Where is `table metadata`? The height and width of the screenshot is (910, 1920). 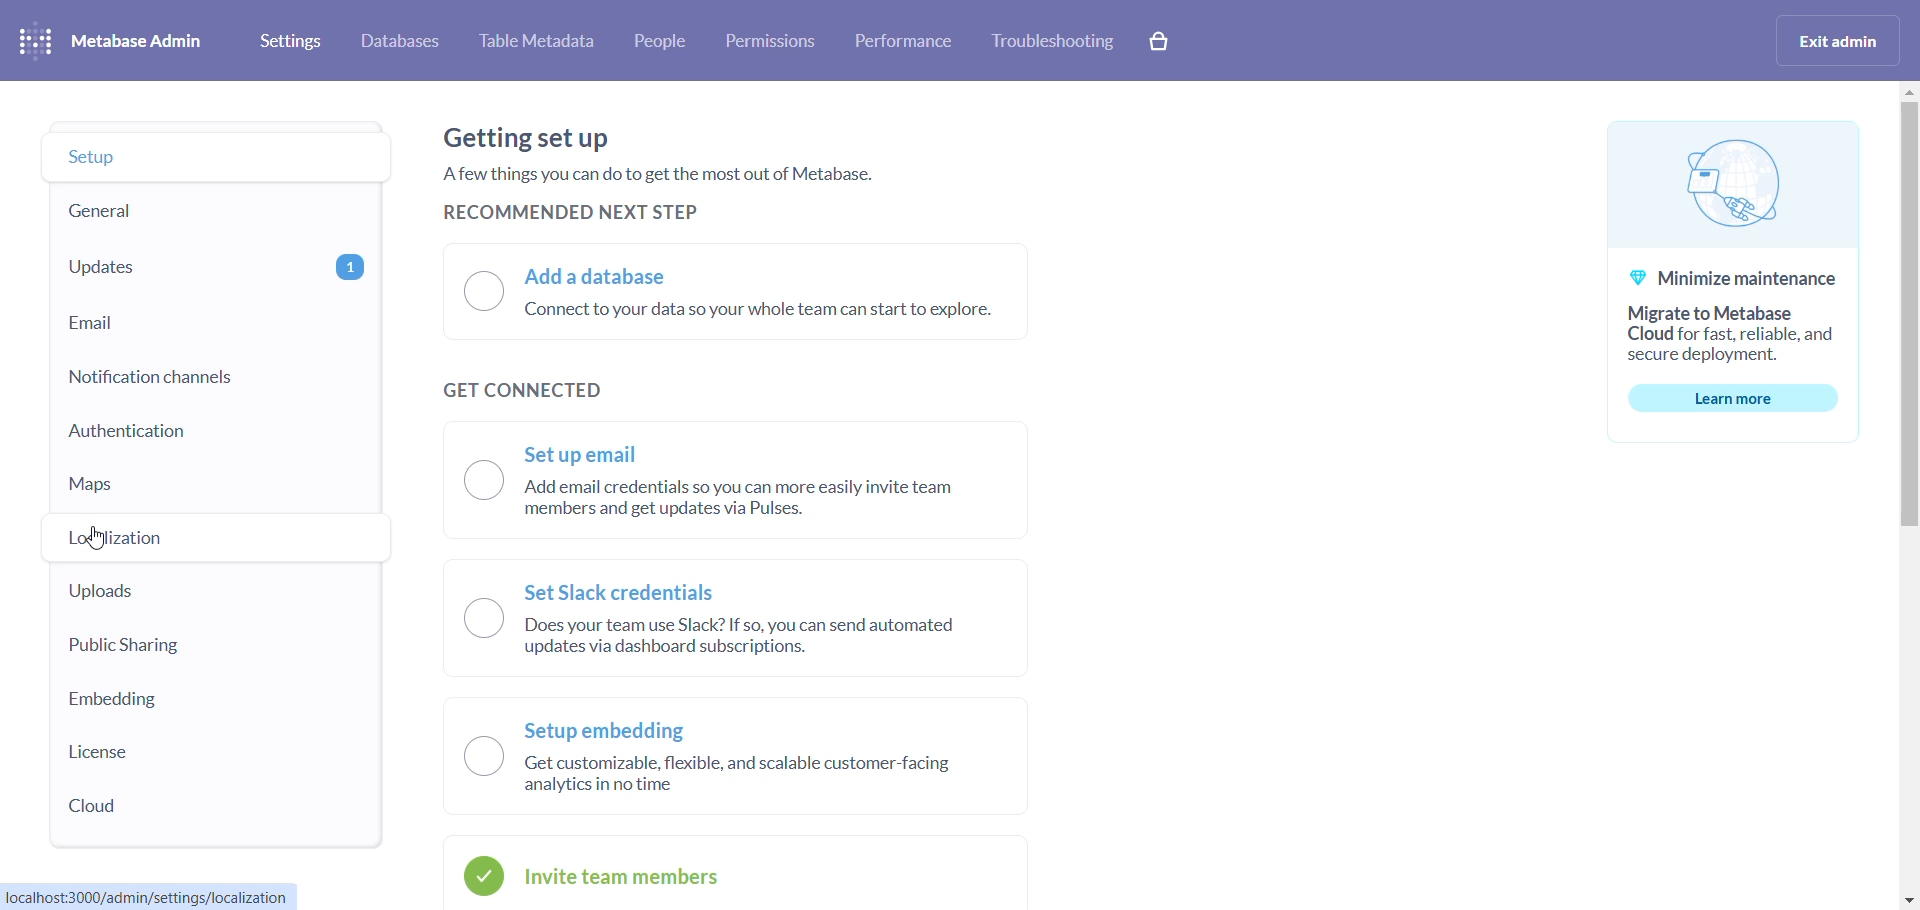 table metadata is located at coordinates (538, 40).